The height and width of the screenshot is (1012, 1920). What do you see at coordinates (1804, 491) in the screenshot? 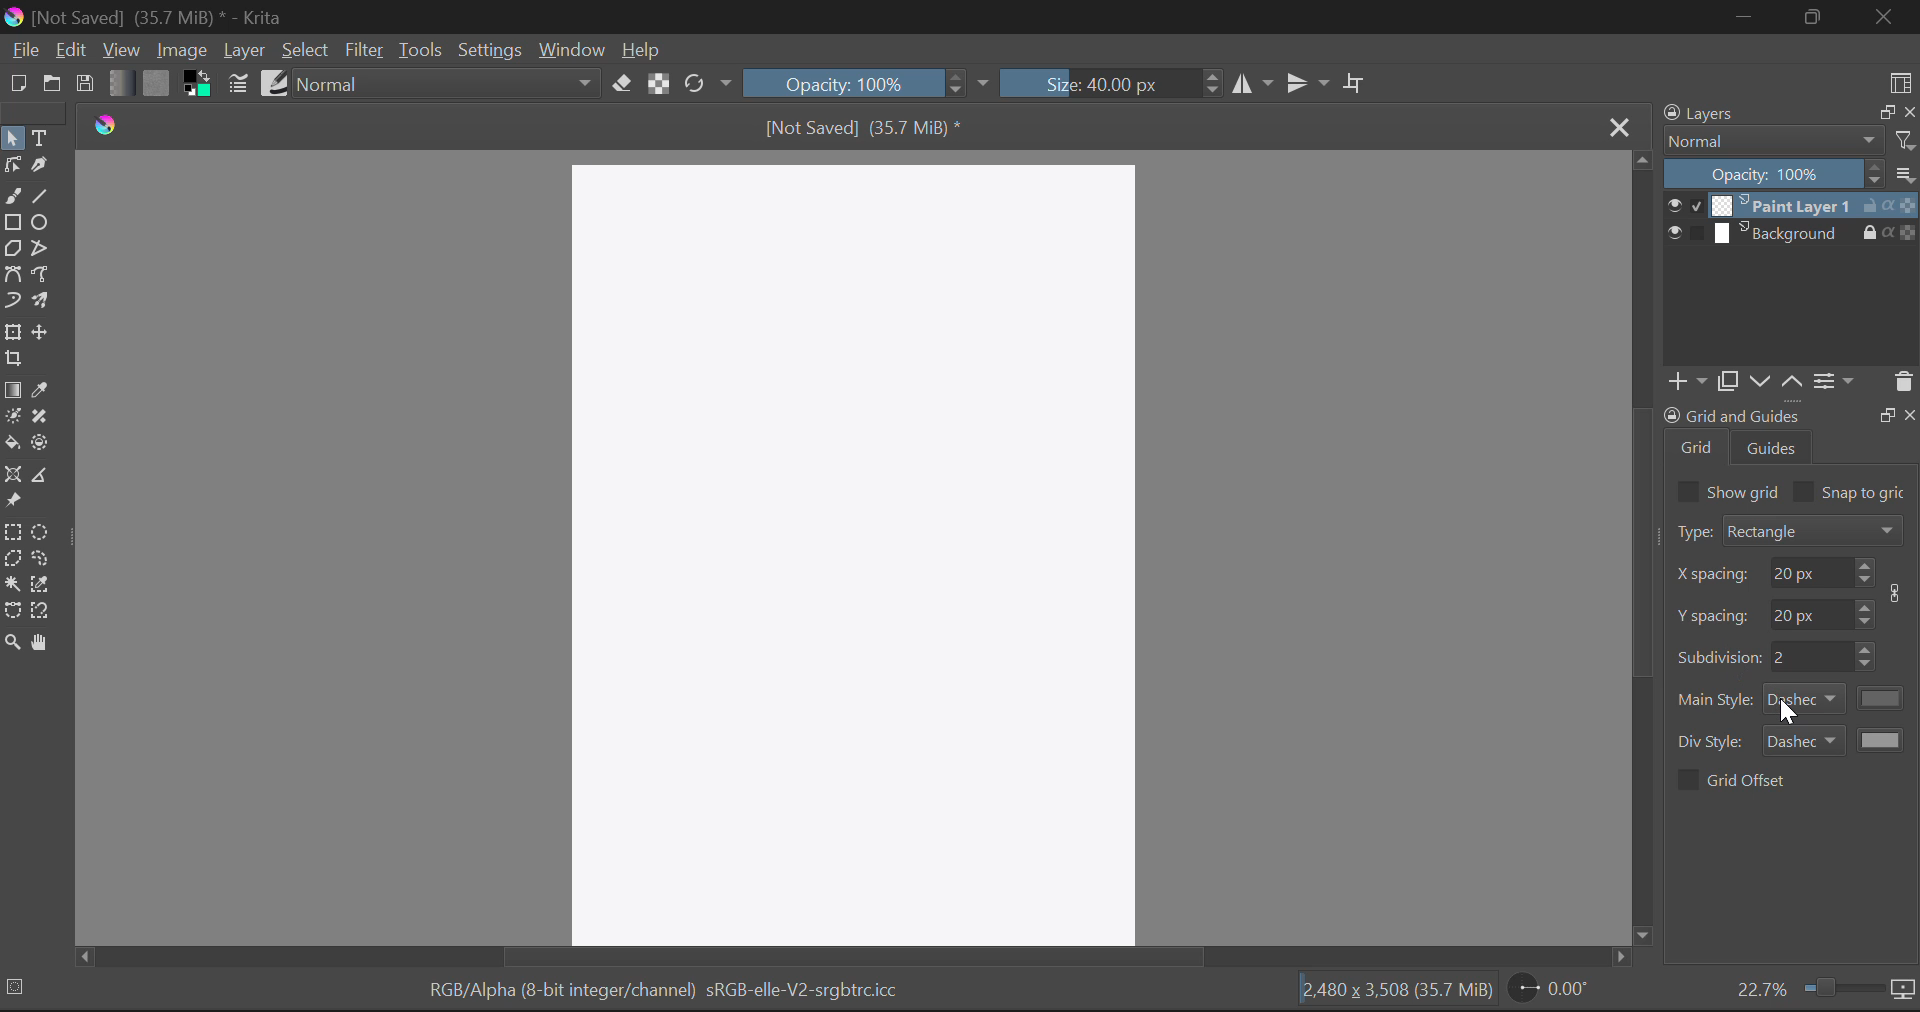
I see `checkbox` at bounding box center [1804, 491].